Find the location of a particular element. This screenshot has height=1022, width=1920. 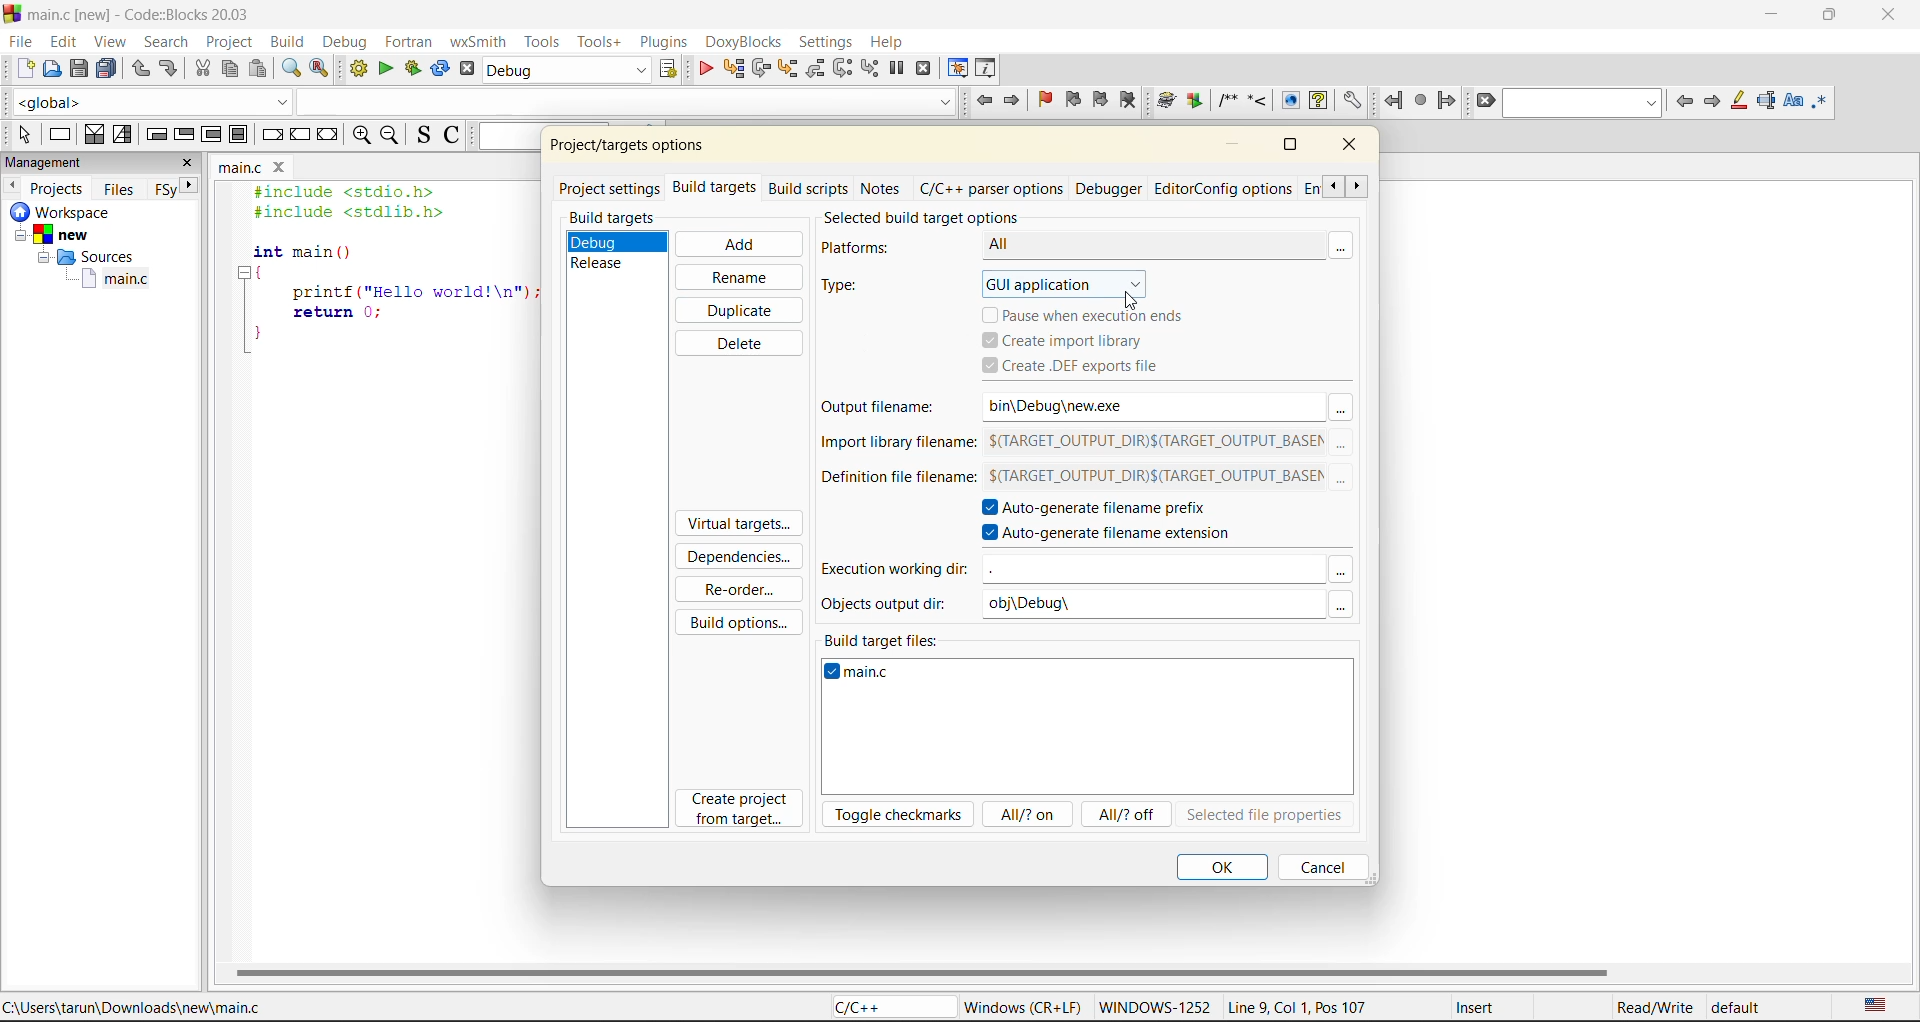

file is located at coordinates (22, 45).